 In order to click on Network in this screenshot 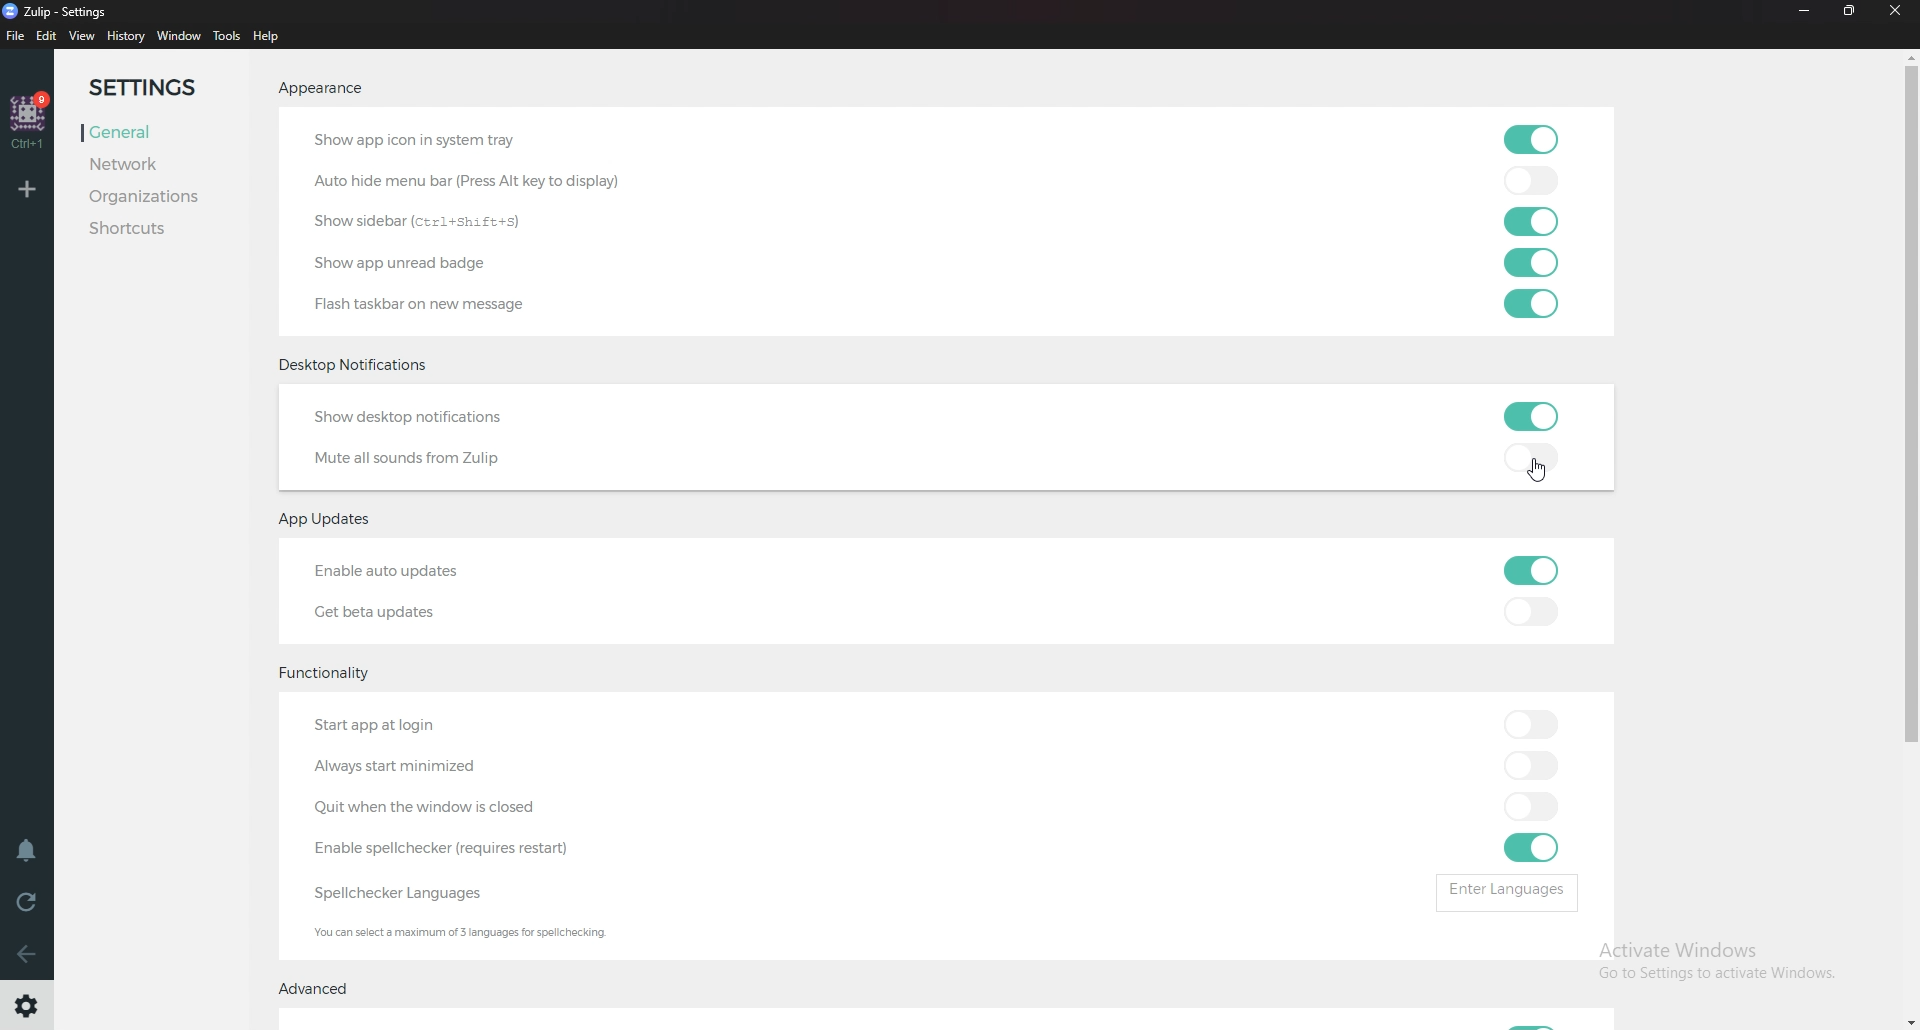, I will do `click(146, 167)`.